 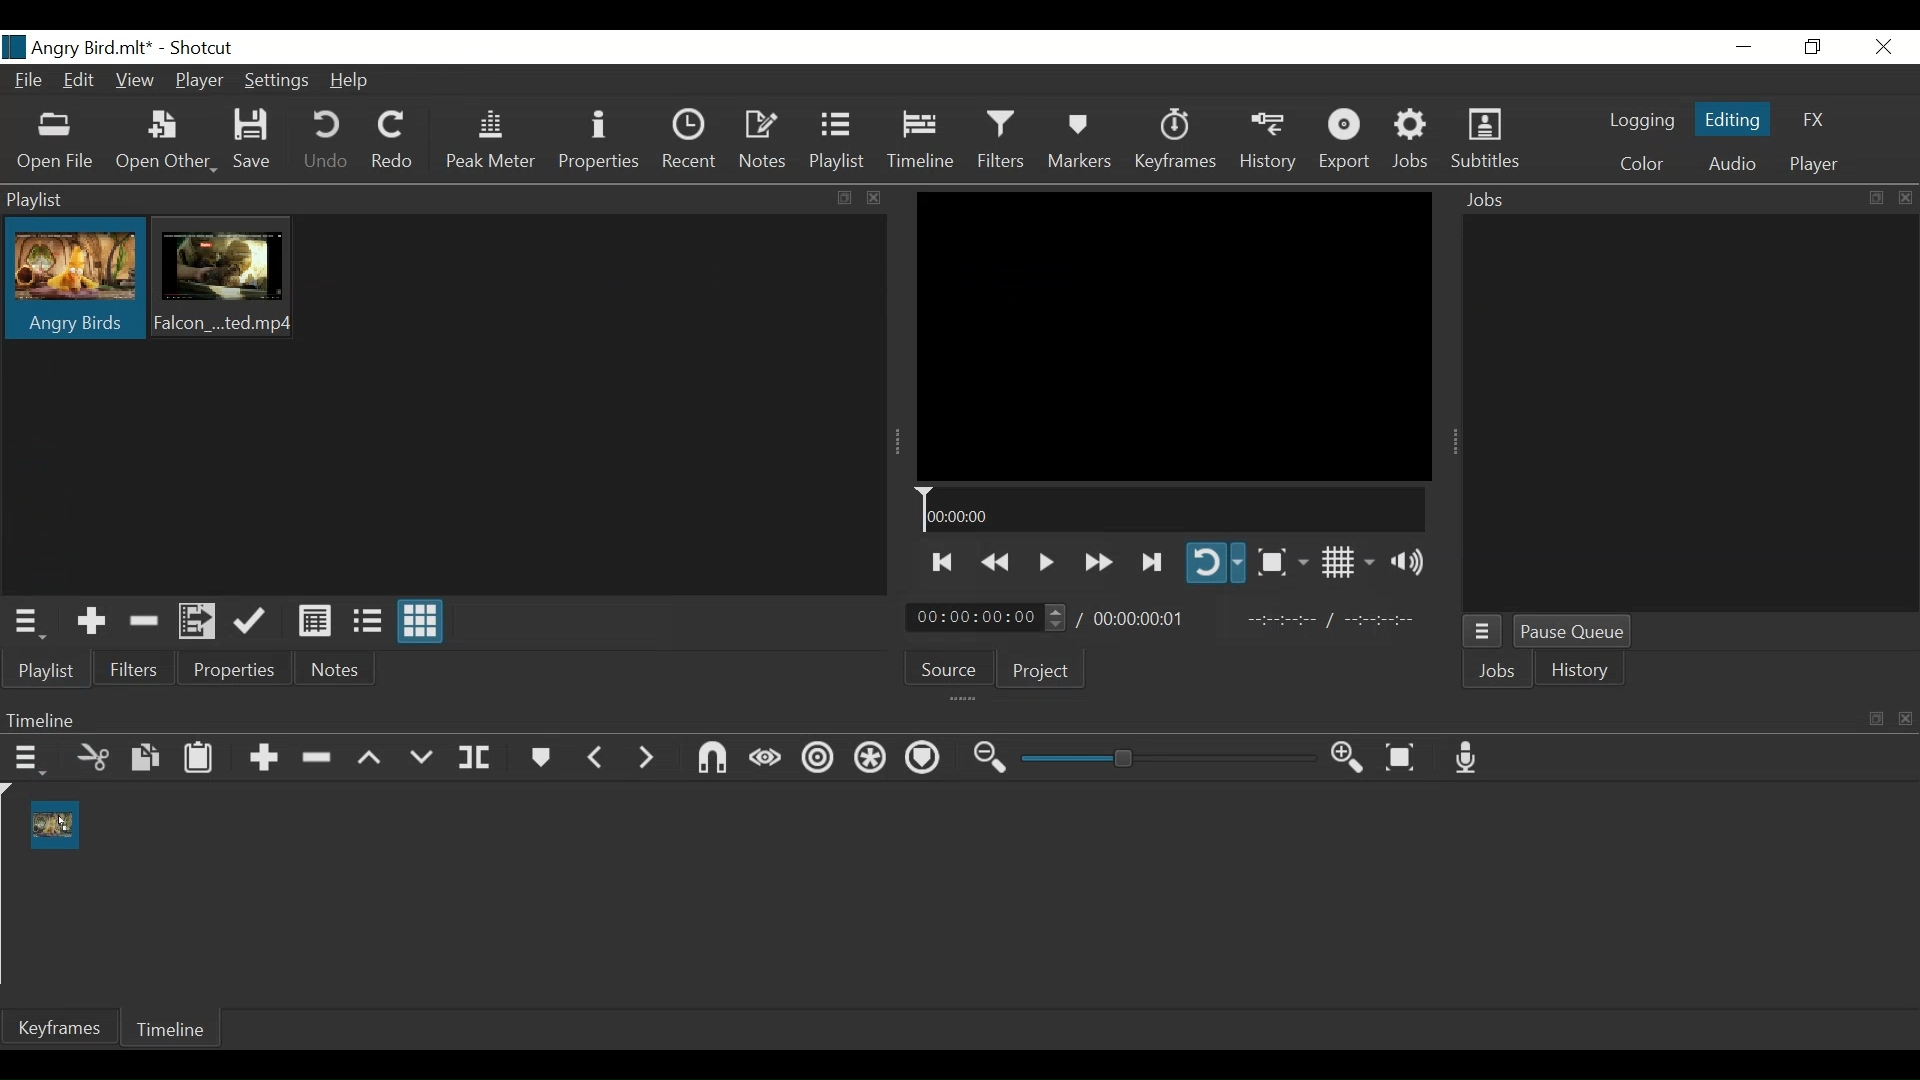 What do you see at coordinates (145, 621) in the screenshot?
I see `Remove cut` at bounding box center [145, 621].